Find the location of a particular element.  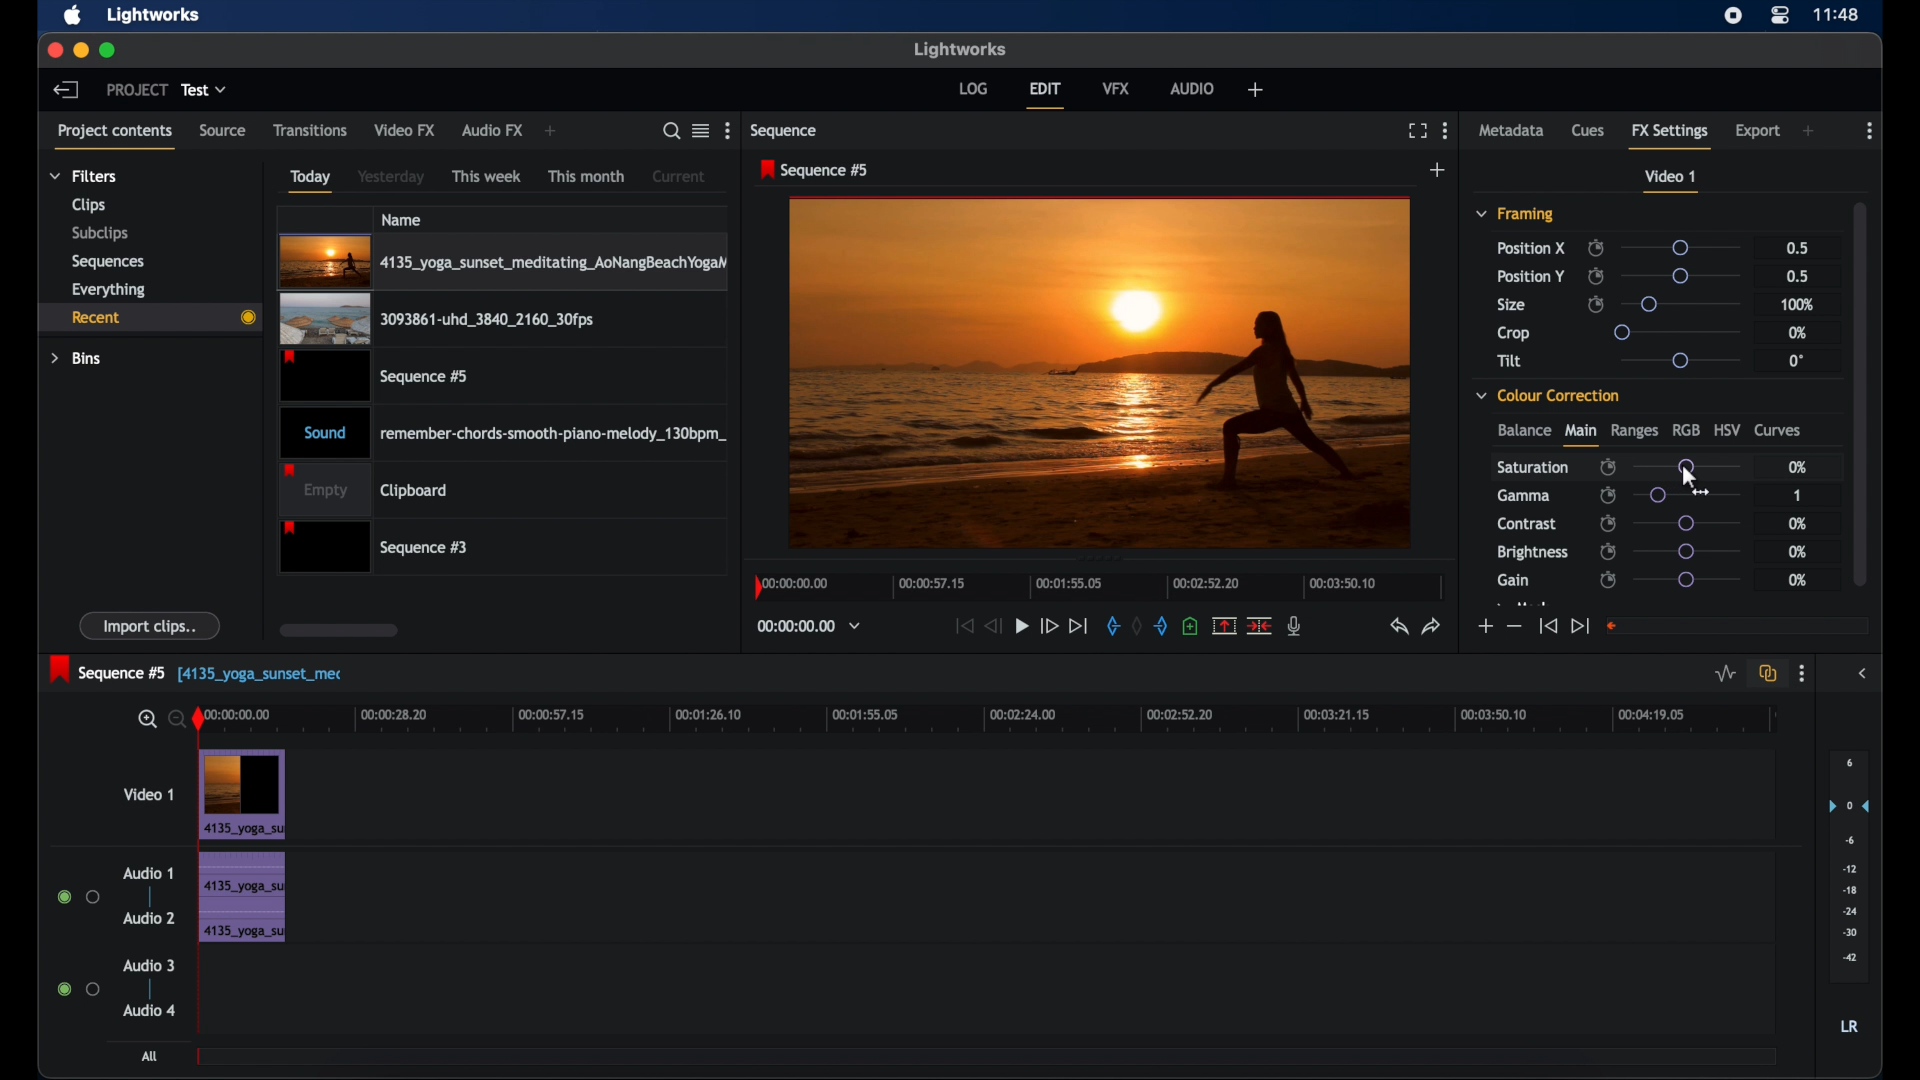

import clips is located at coordinates (151, 626).